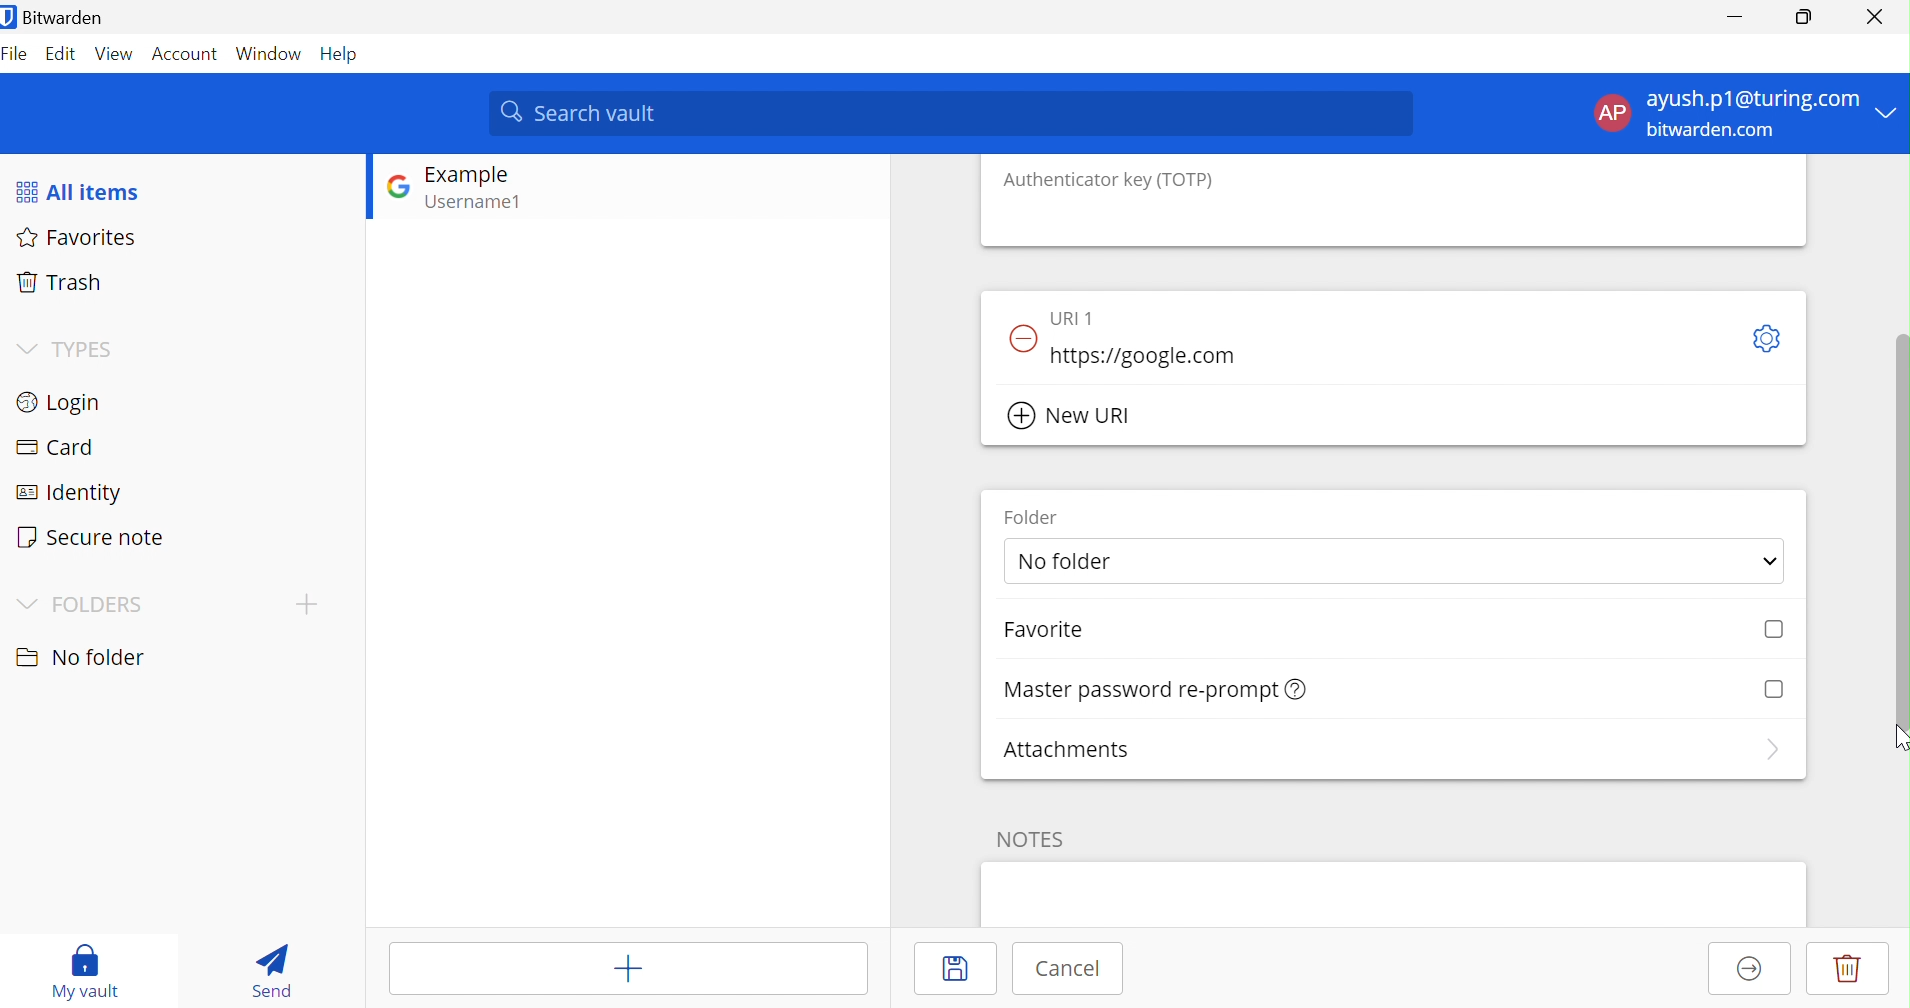 This screenshot has height=1008, width=1910. What do you see at coordinates (1769, 338) in the screenshot?
I see `Toggle Options` at bounding box center [1769, 338].